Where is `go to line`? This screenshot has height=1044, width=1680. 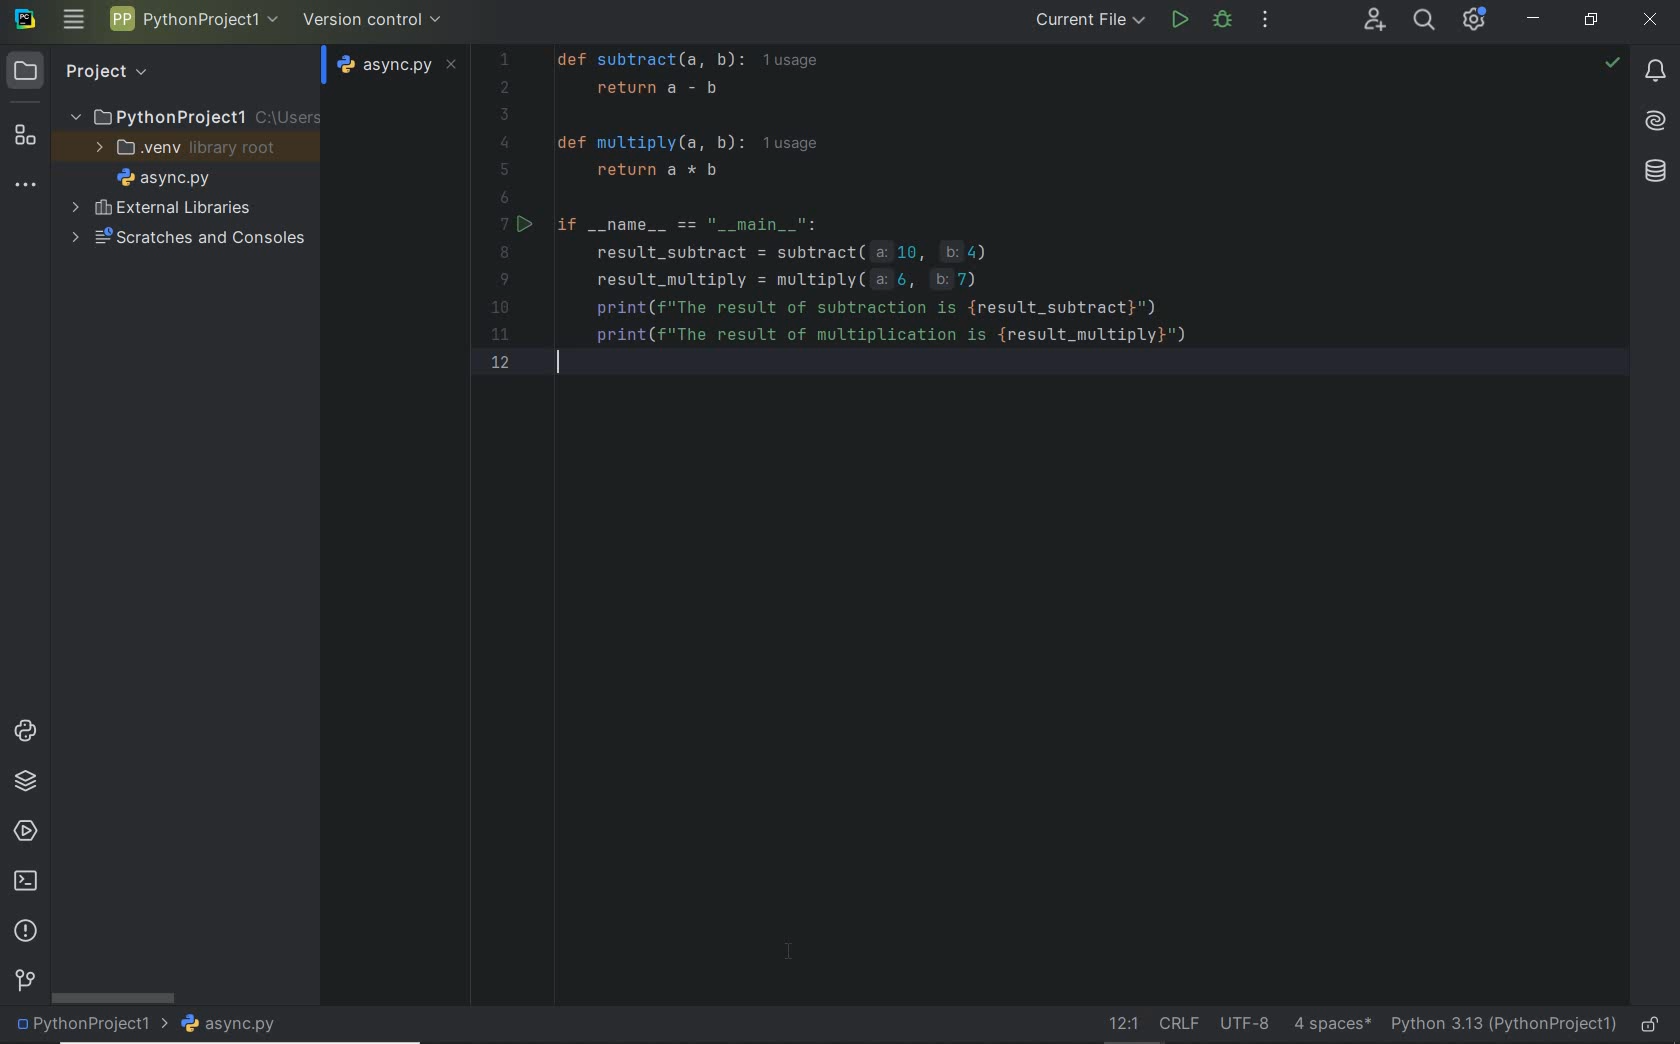
go to line is located at coordinates (1124, 1022).